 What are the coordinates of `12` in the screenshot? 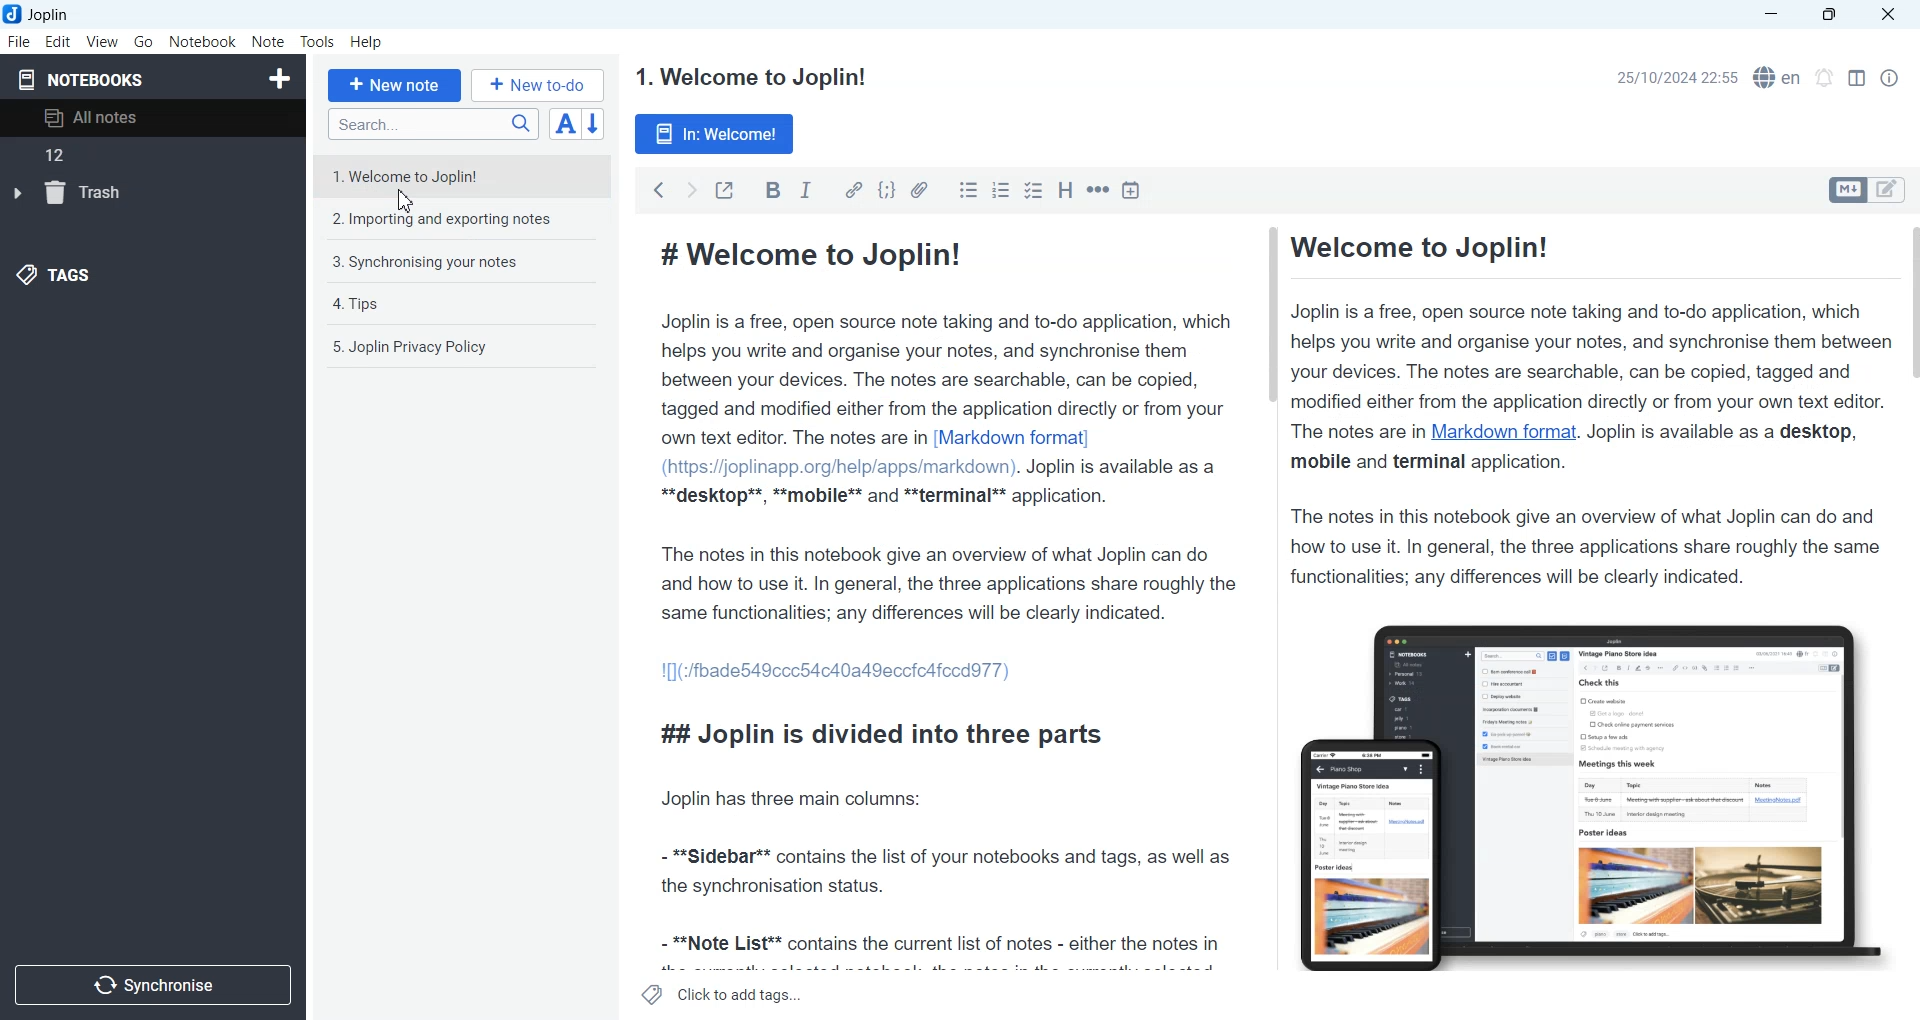 It's located at (64, 157).